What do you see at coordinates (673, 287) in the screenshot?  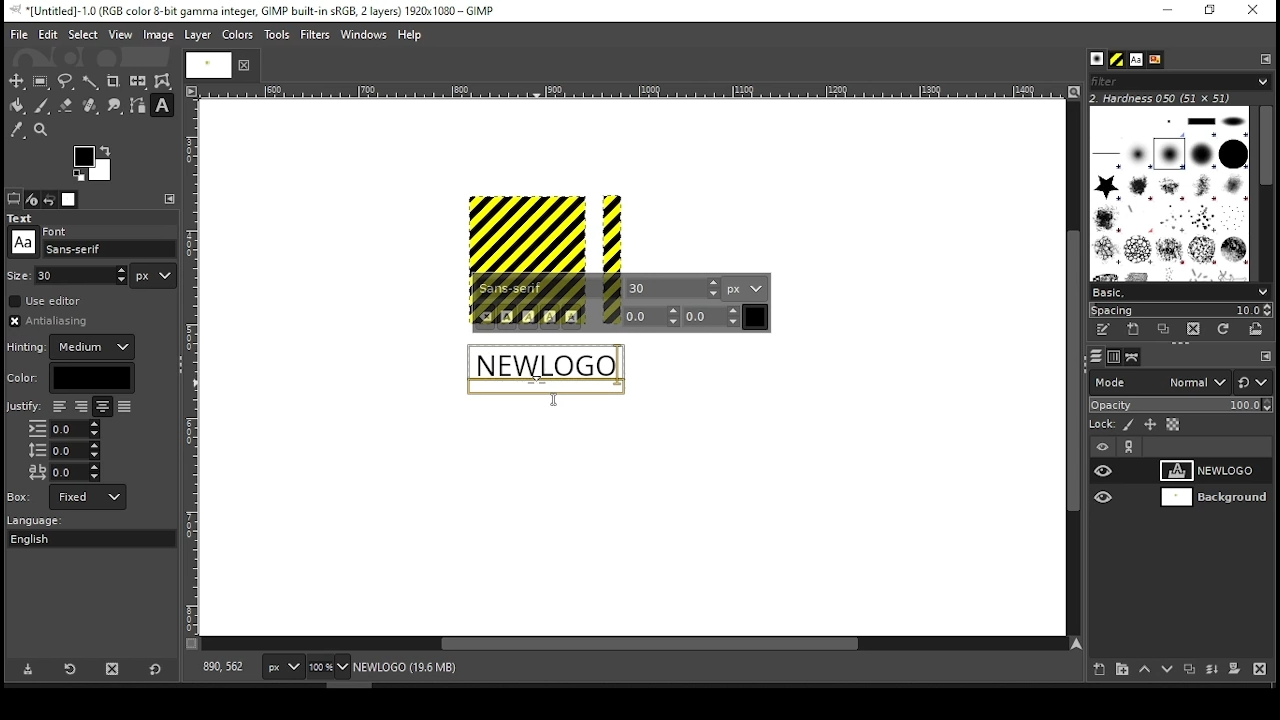 I see `font` at bounding box center [673, 287].